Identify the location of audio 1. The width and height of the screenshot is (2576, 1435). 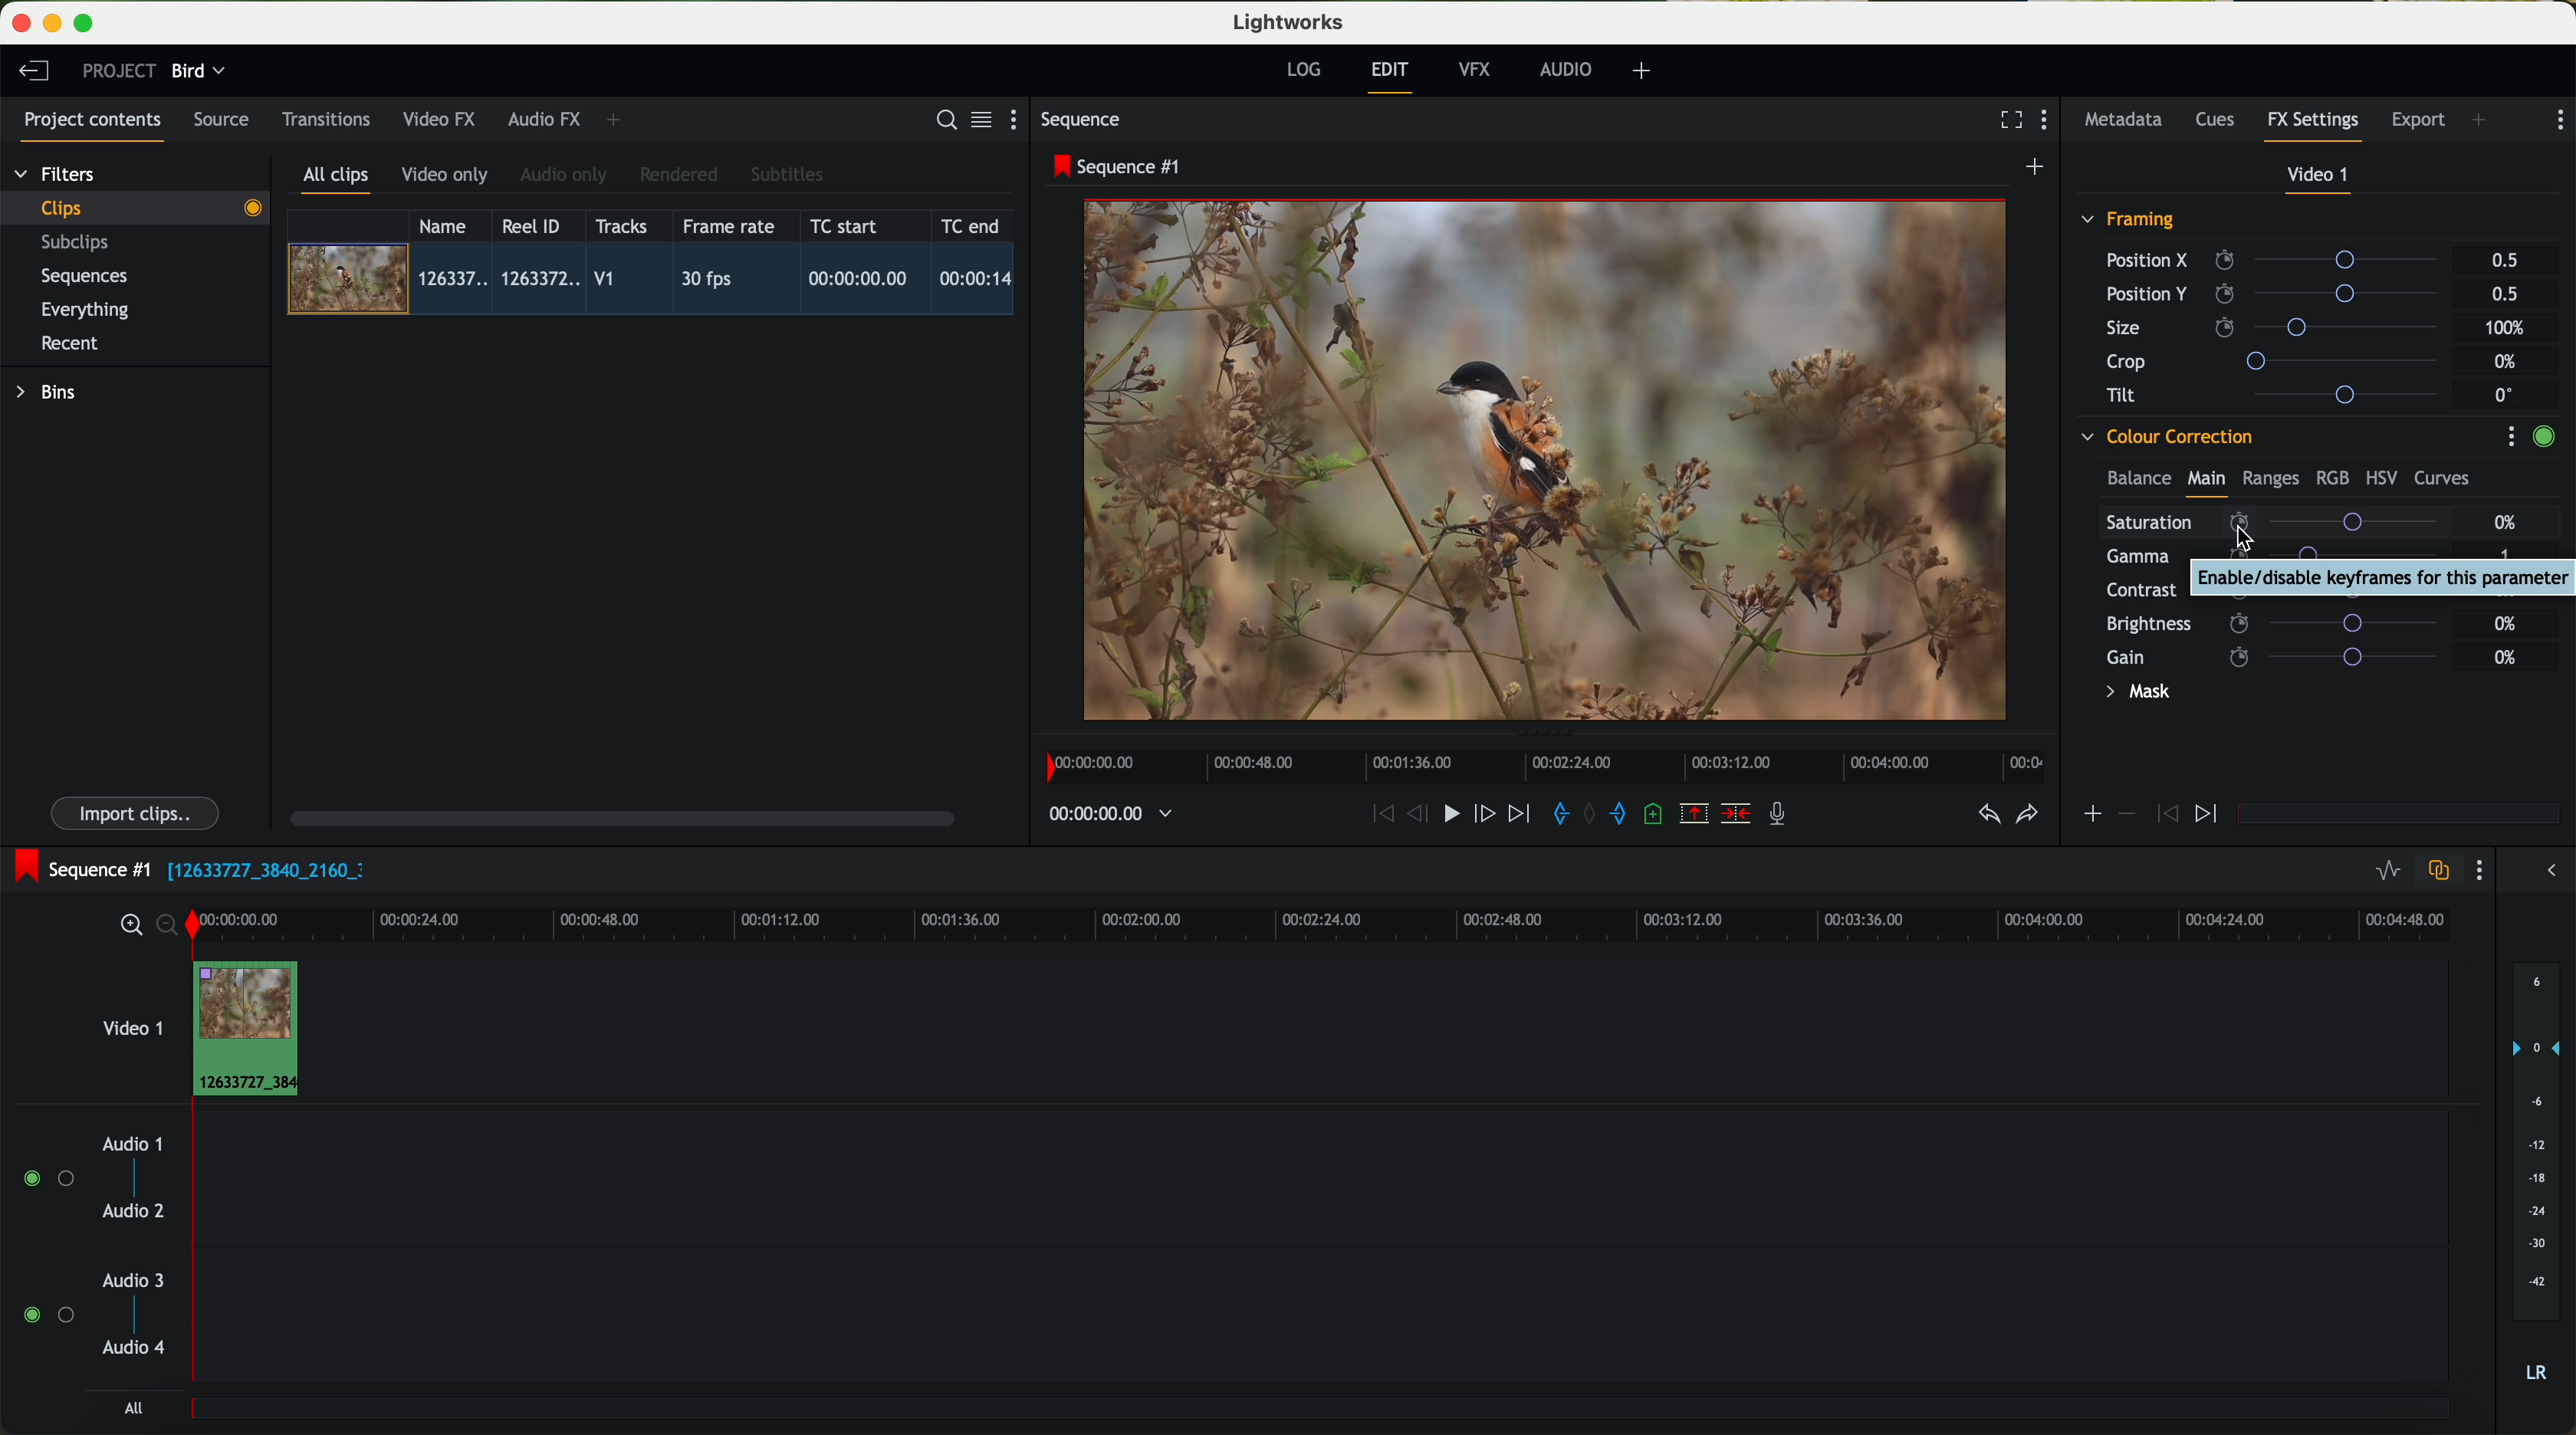
(133, 1143).